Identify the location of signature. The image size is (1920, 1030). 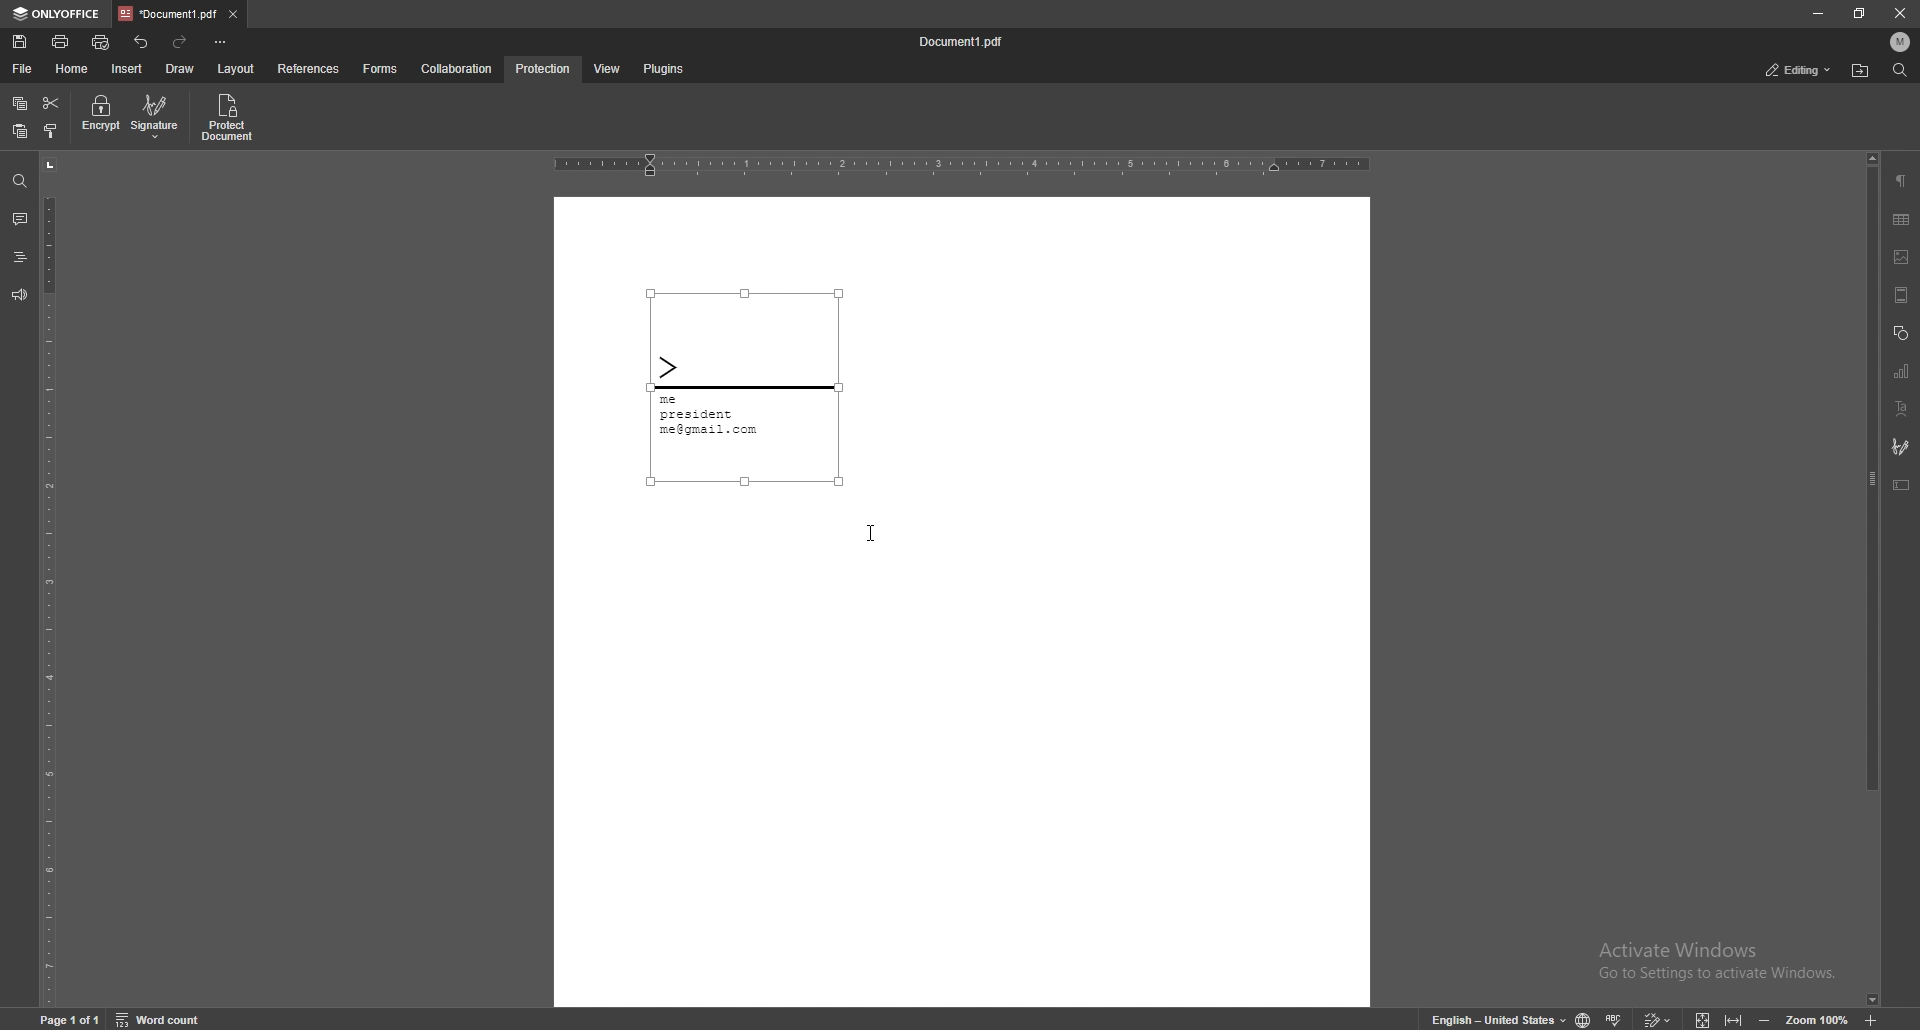
(1901, 447).